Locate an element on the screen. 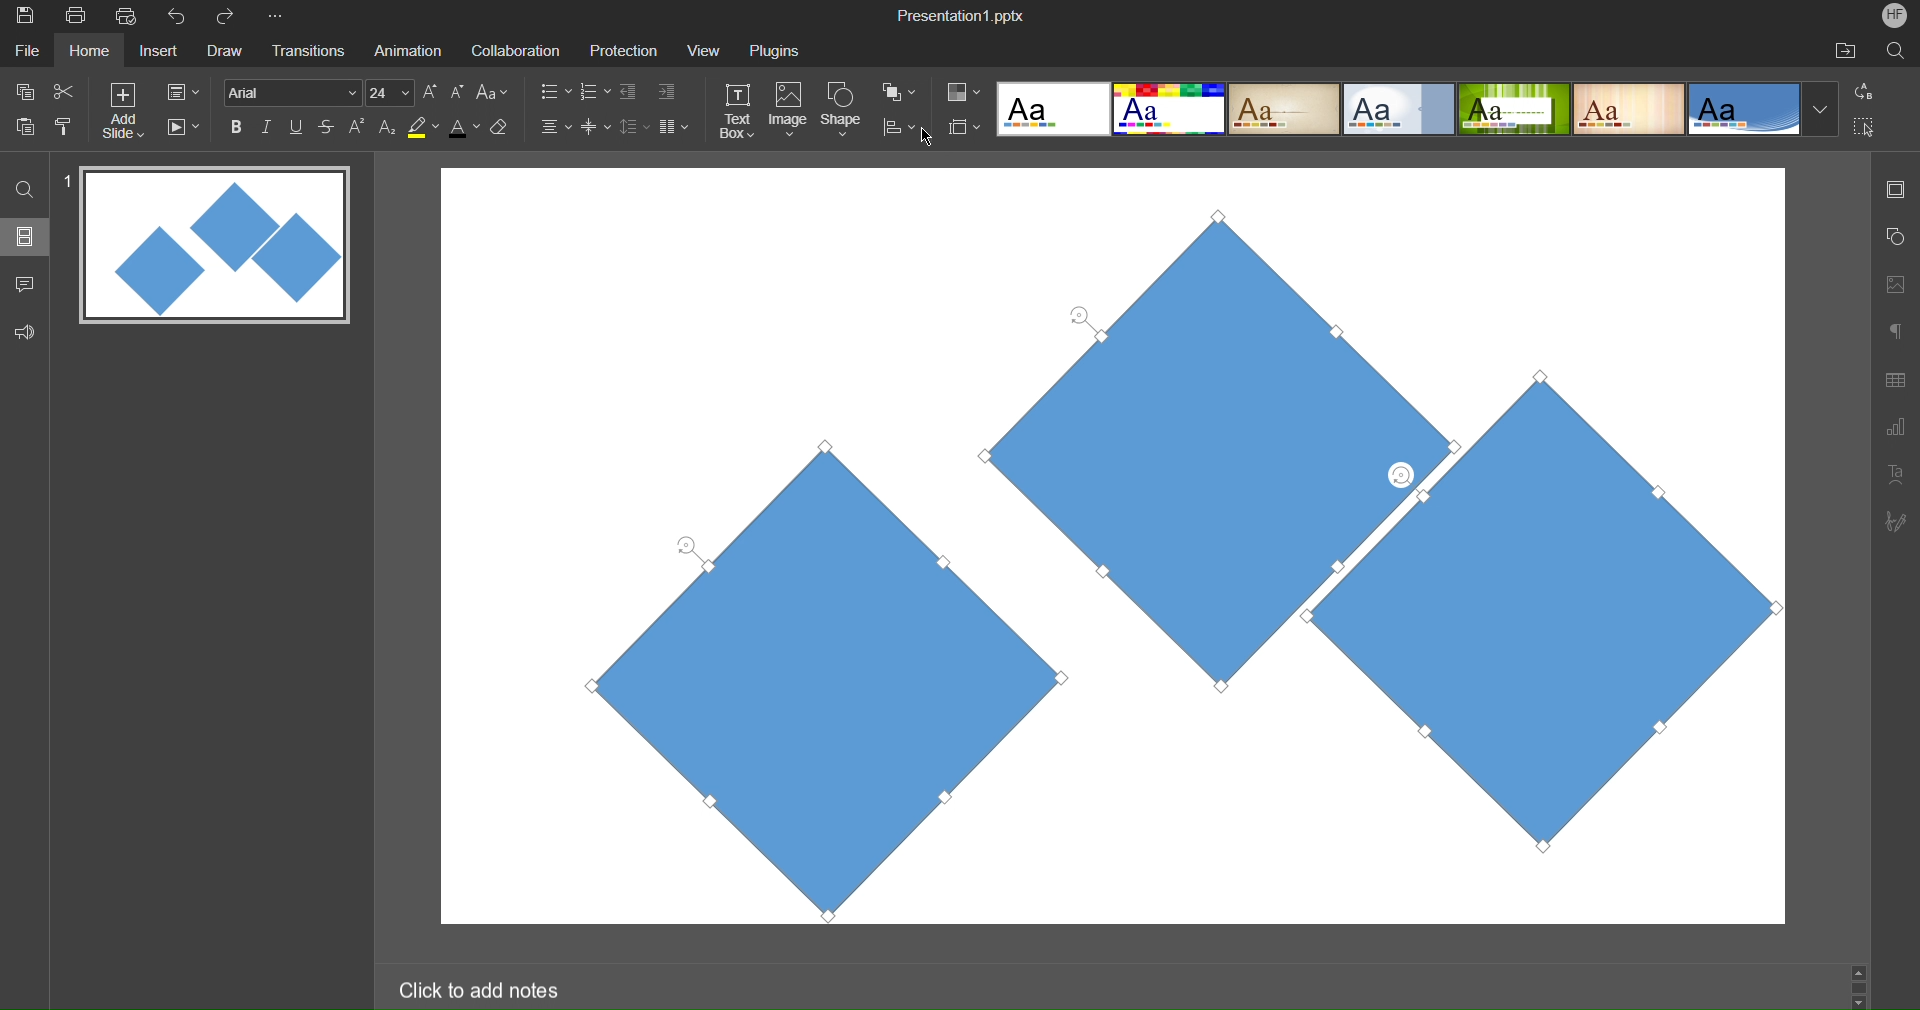  Protection is located at coordinates (615, 50).